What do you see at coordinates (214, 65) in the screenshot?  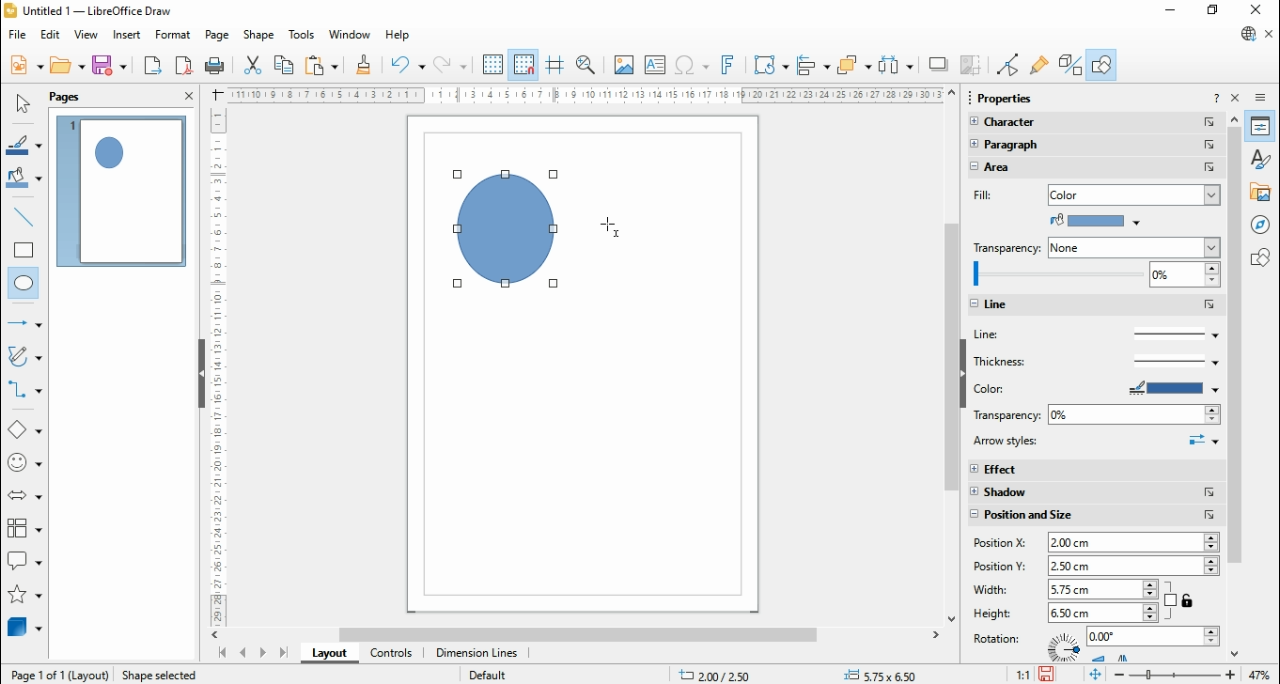 I see `print` at bounding box center [214, 65].